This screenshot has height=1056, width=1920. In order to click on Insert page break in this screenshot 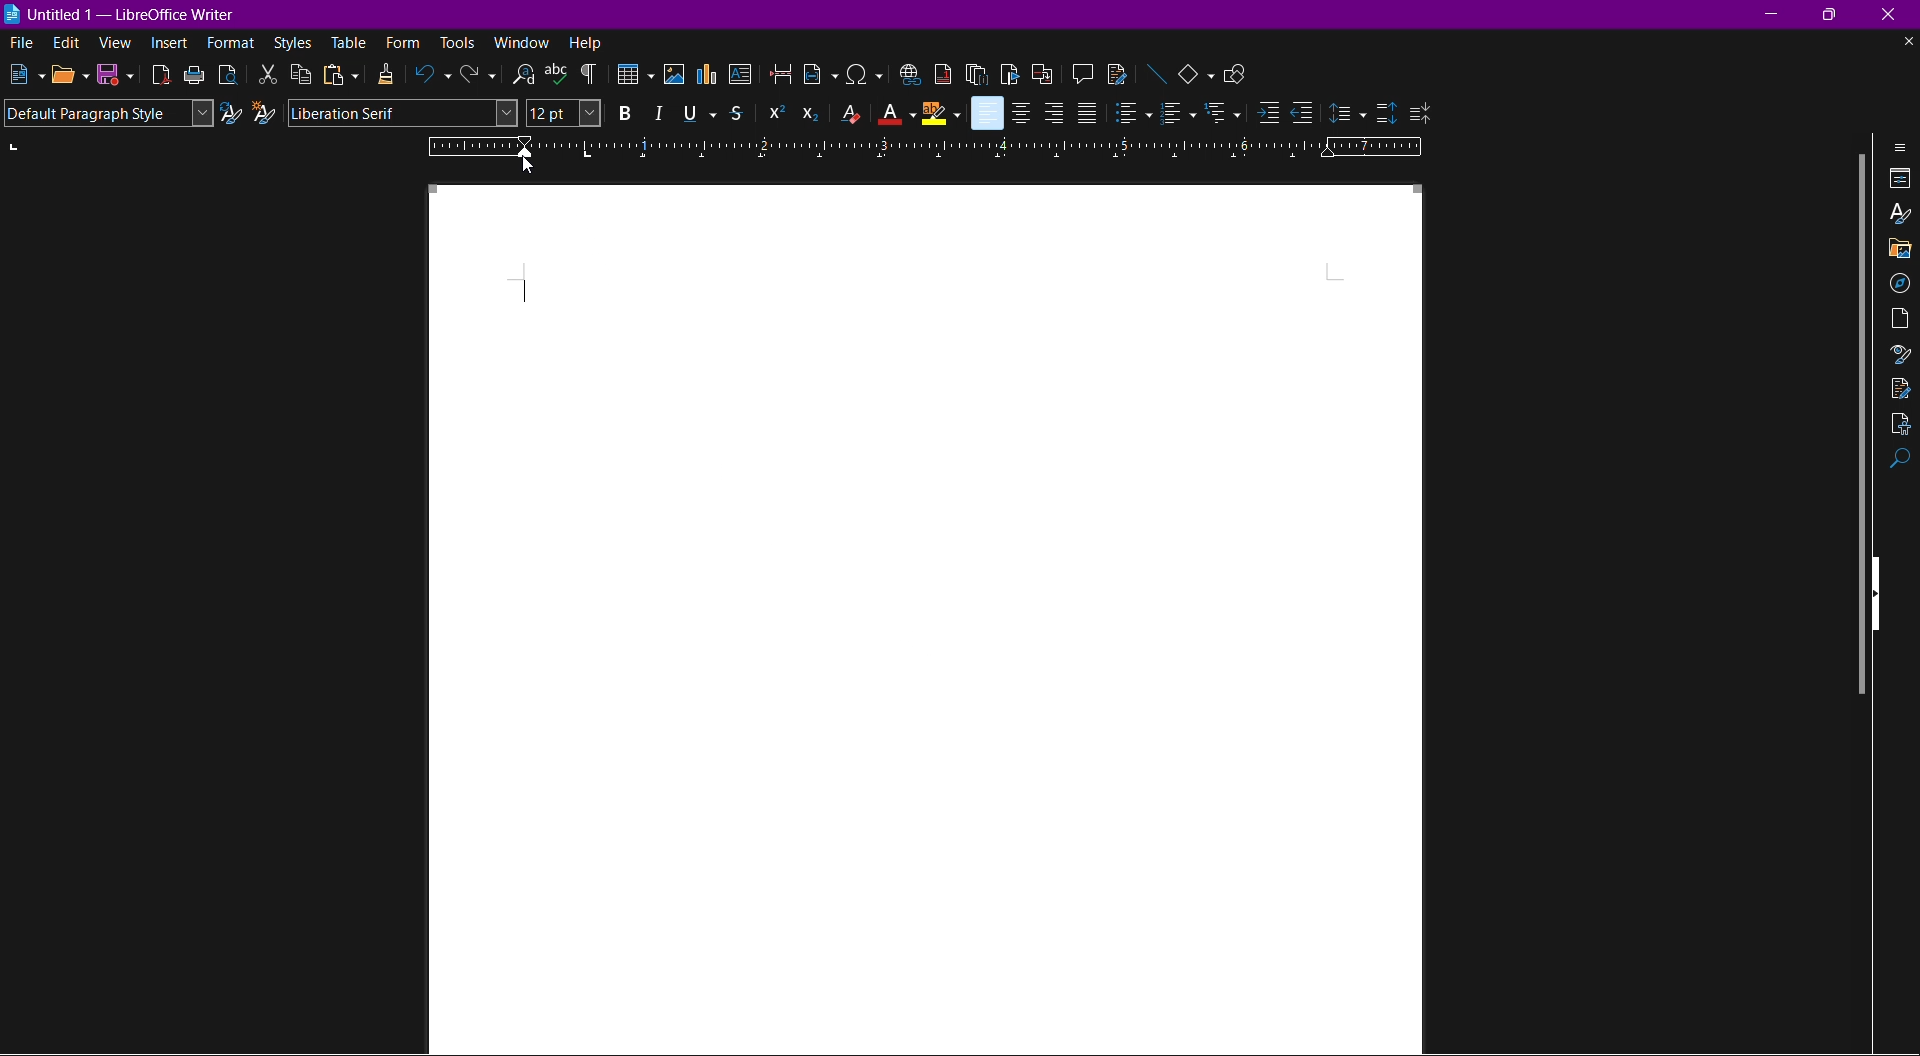, I will do `click(782, 75)`.